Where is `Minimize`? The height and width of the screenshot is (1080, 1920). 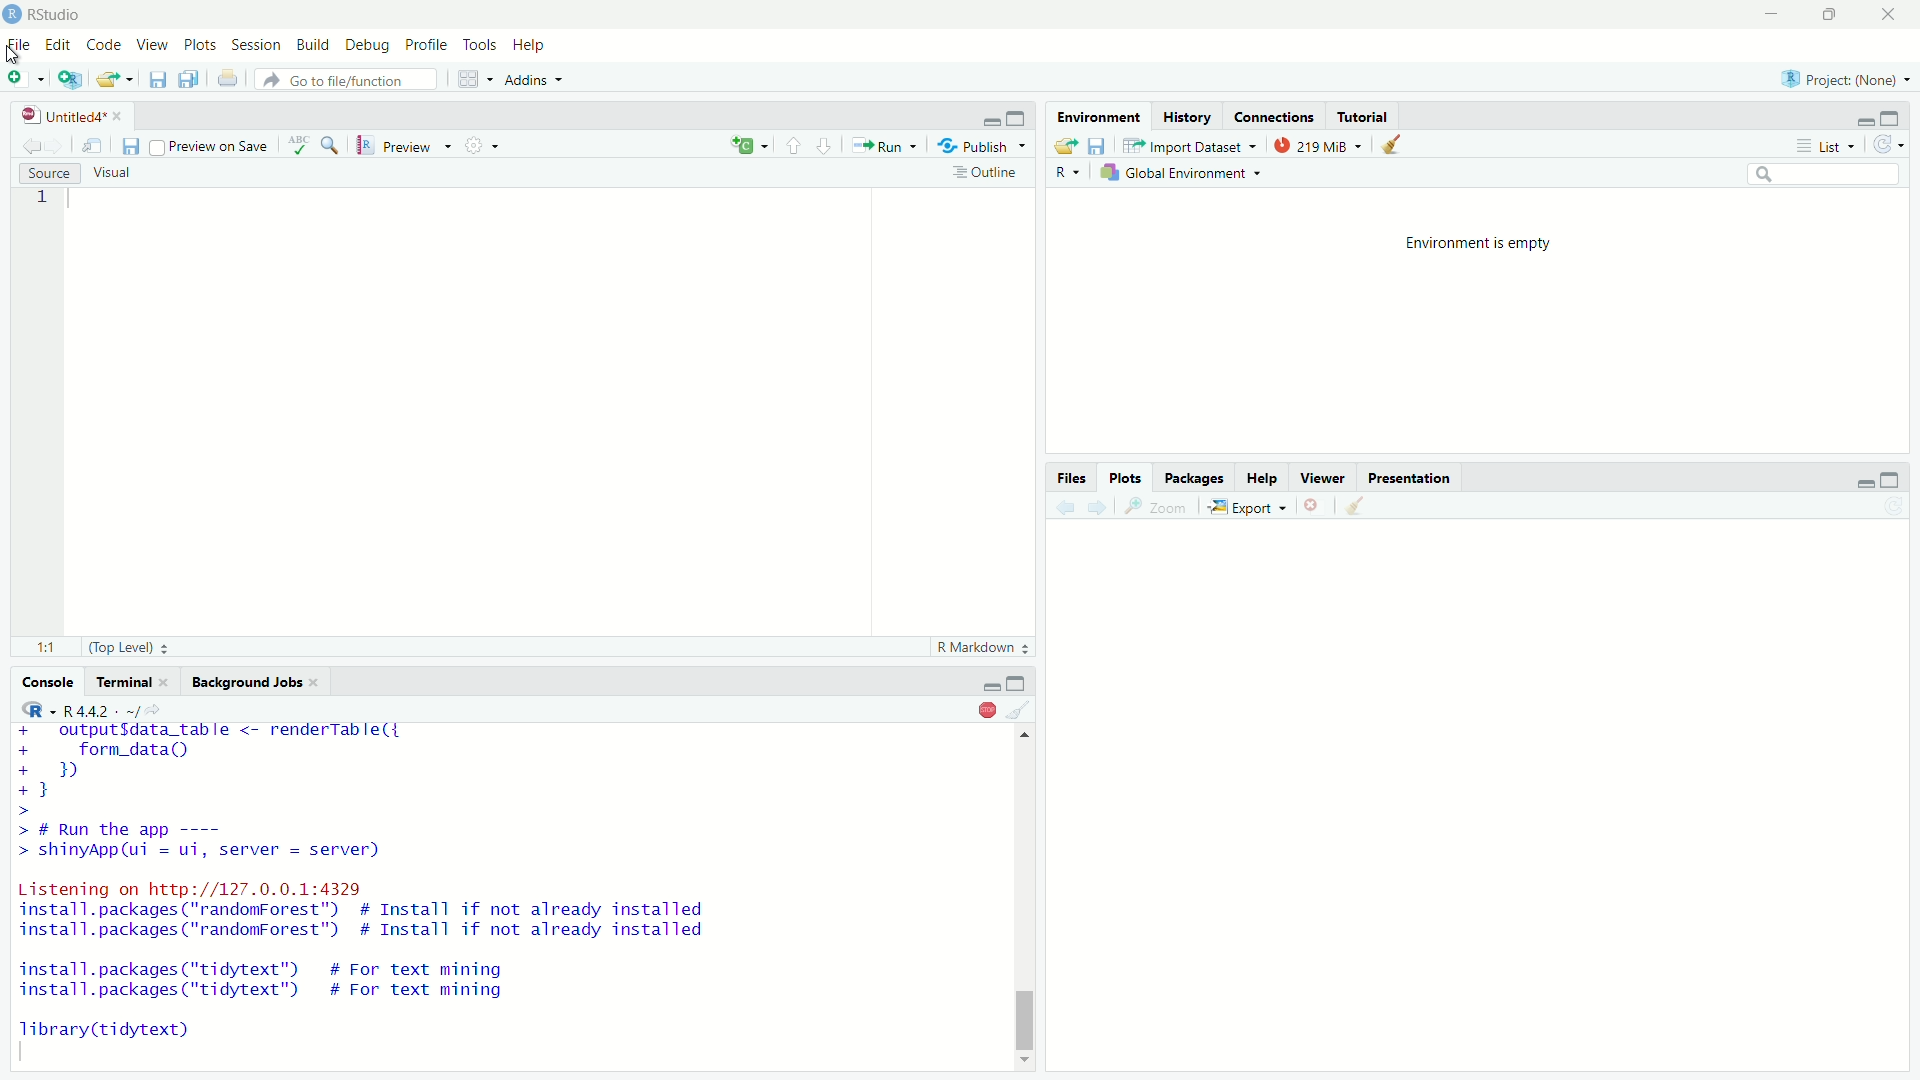
Minimize is located at coordinates (1772, 14).